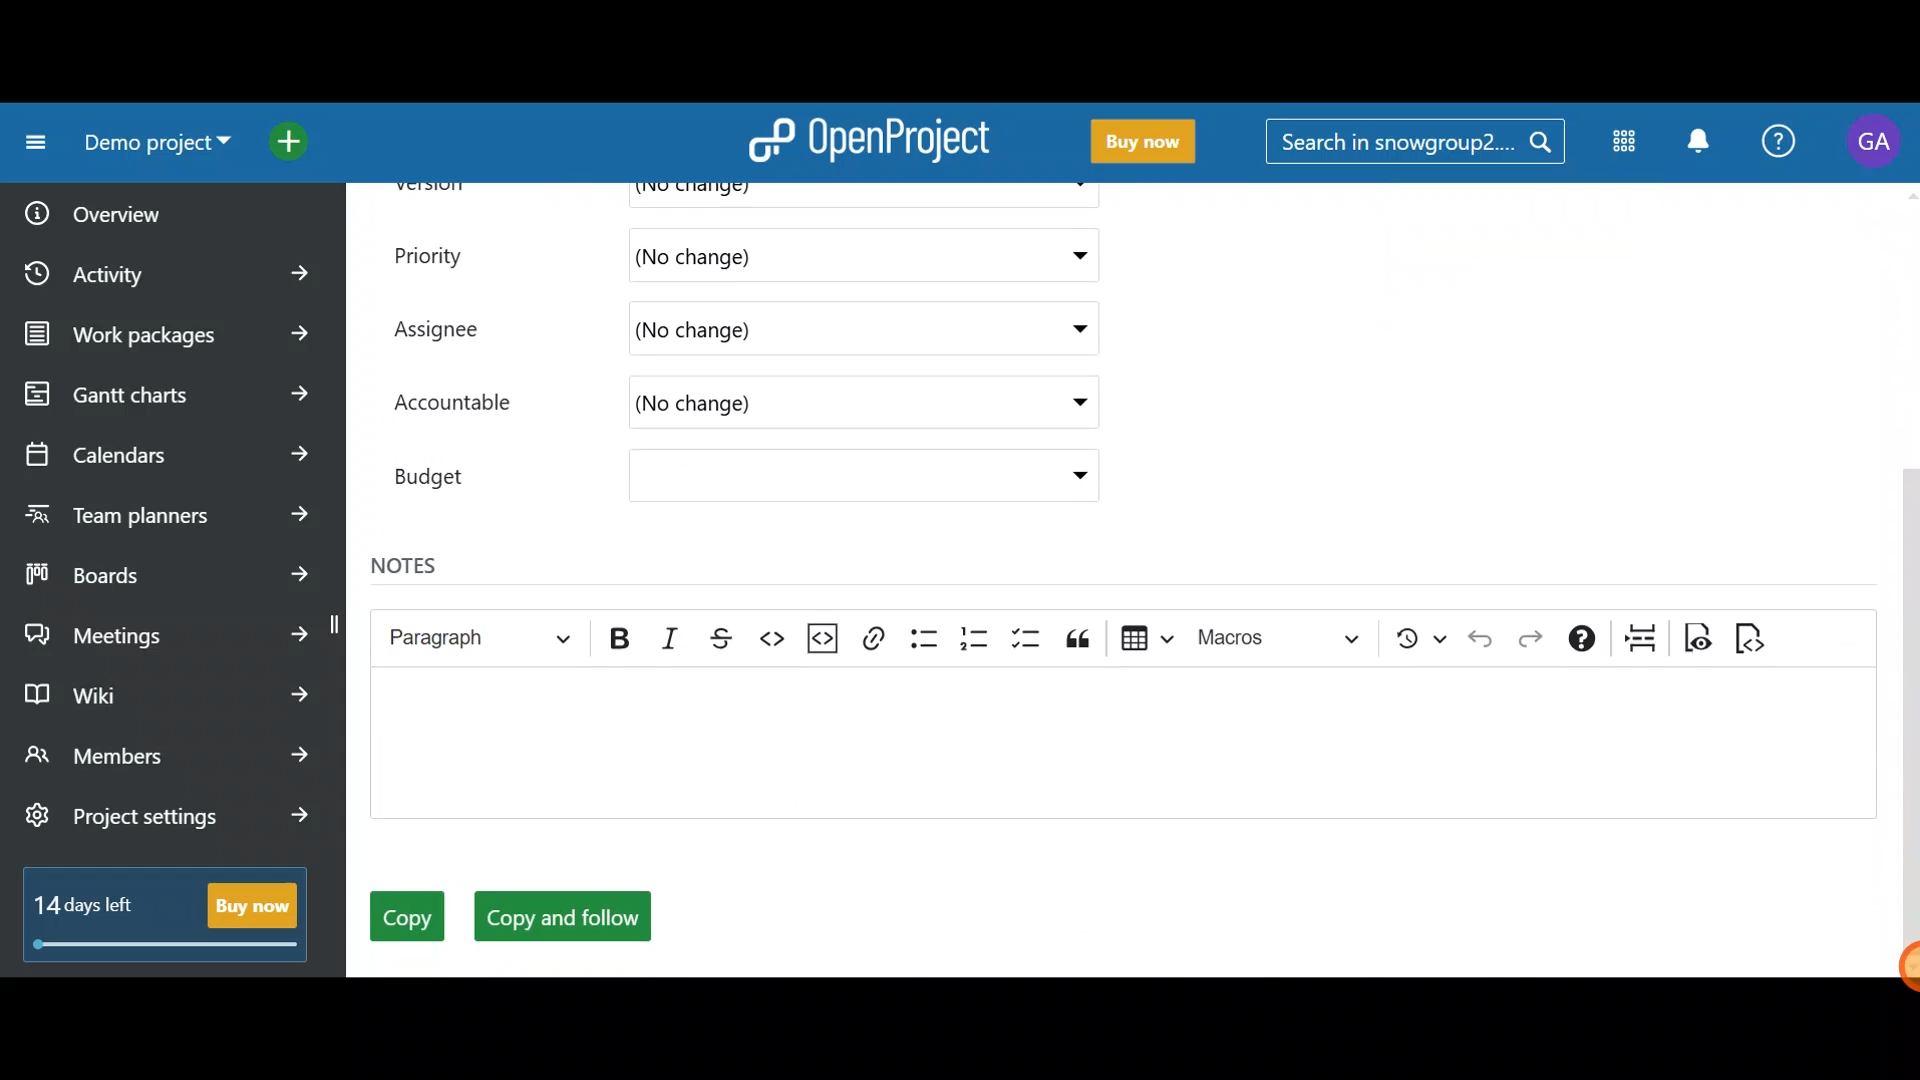 The image size is (1920, 1080). What do you see at coordinates (1894, 975) in the screenshot?
I see `Cursor` at bounding box center [1894, 975].